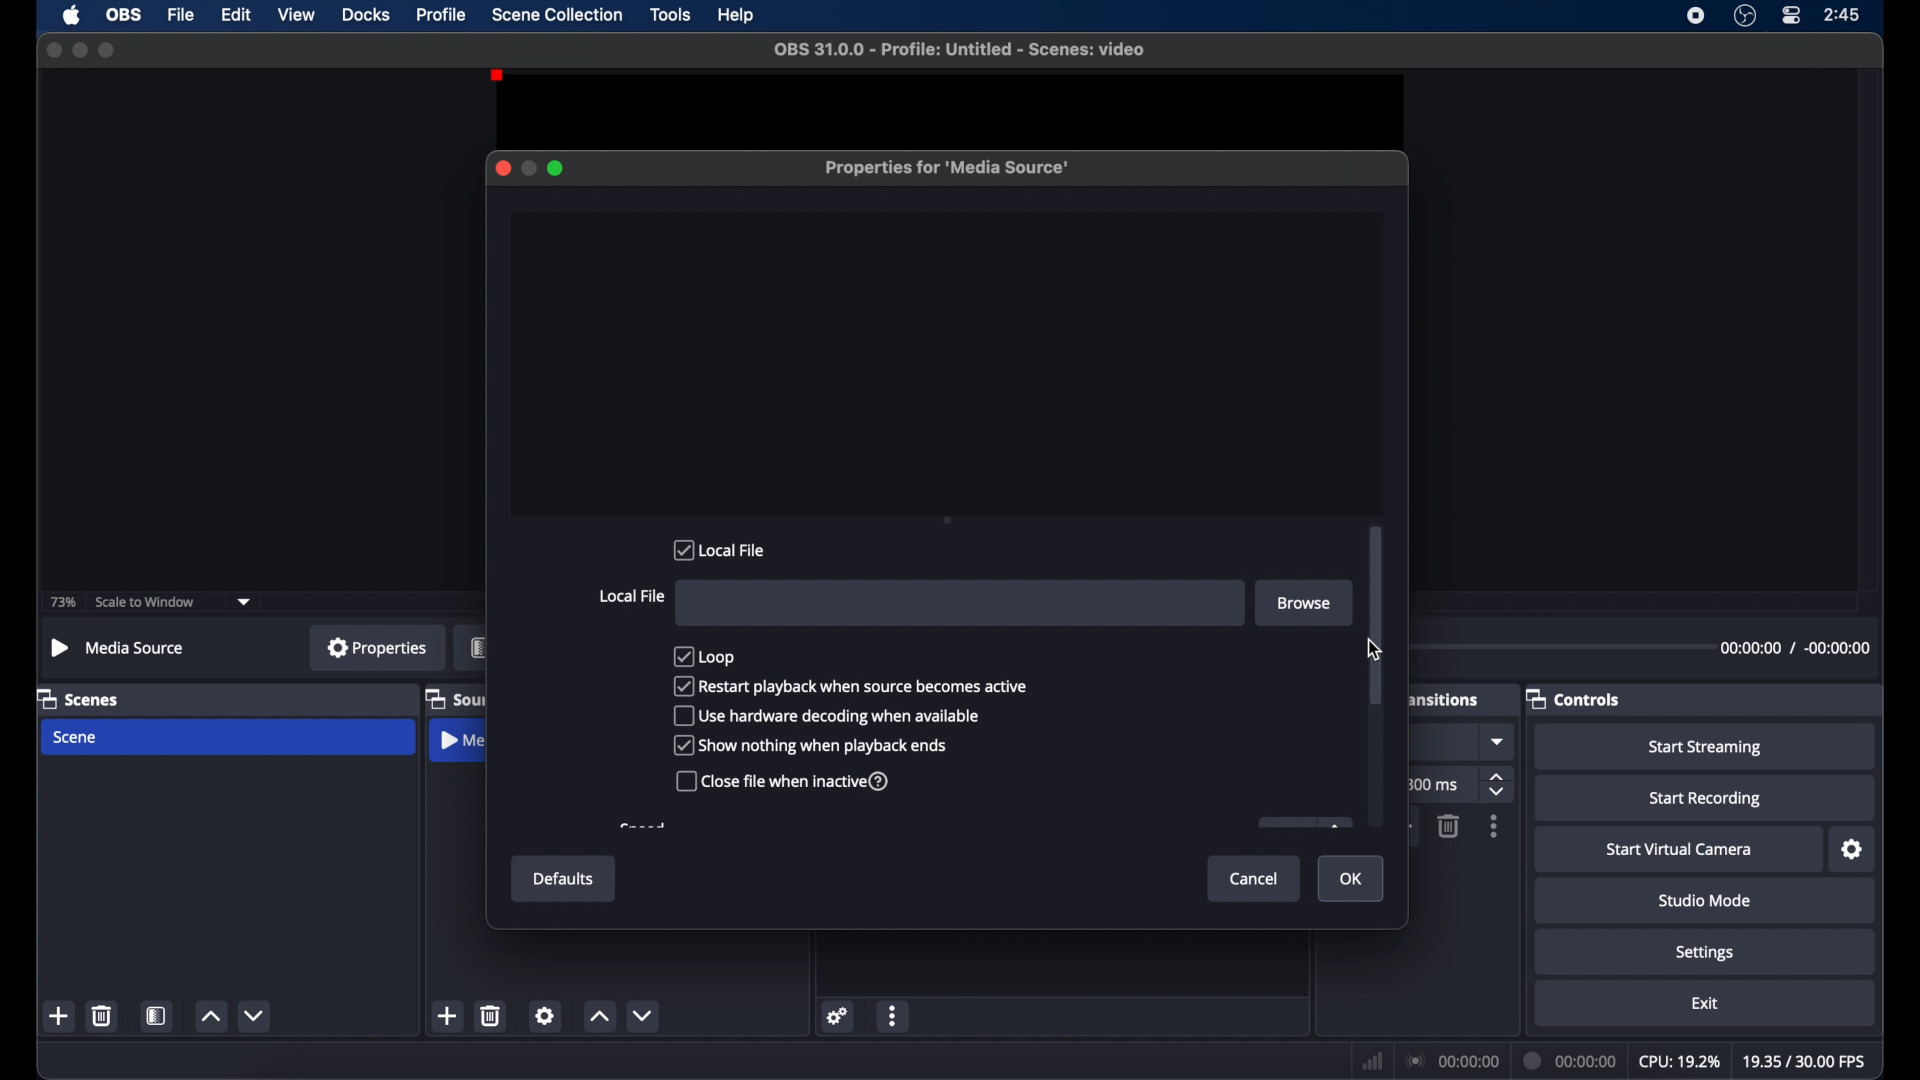 This screenshot has width=1920, height=1080. What do you see at coordinates (1303, 602) in the screenshot?
I see `browse` at bounding box center [1303, 602].